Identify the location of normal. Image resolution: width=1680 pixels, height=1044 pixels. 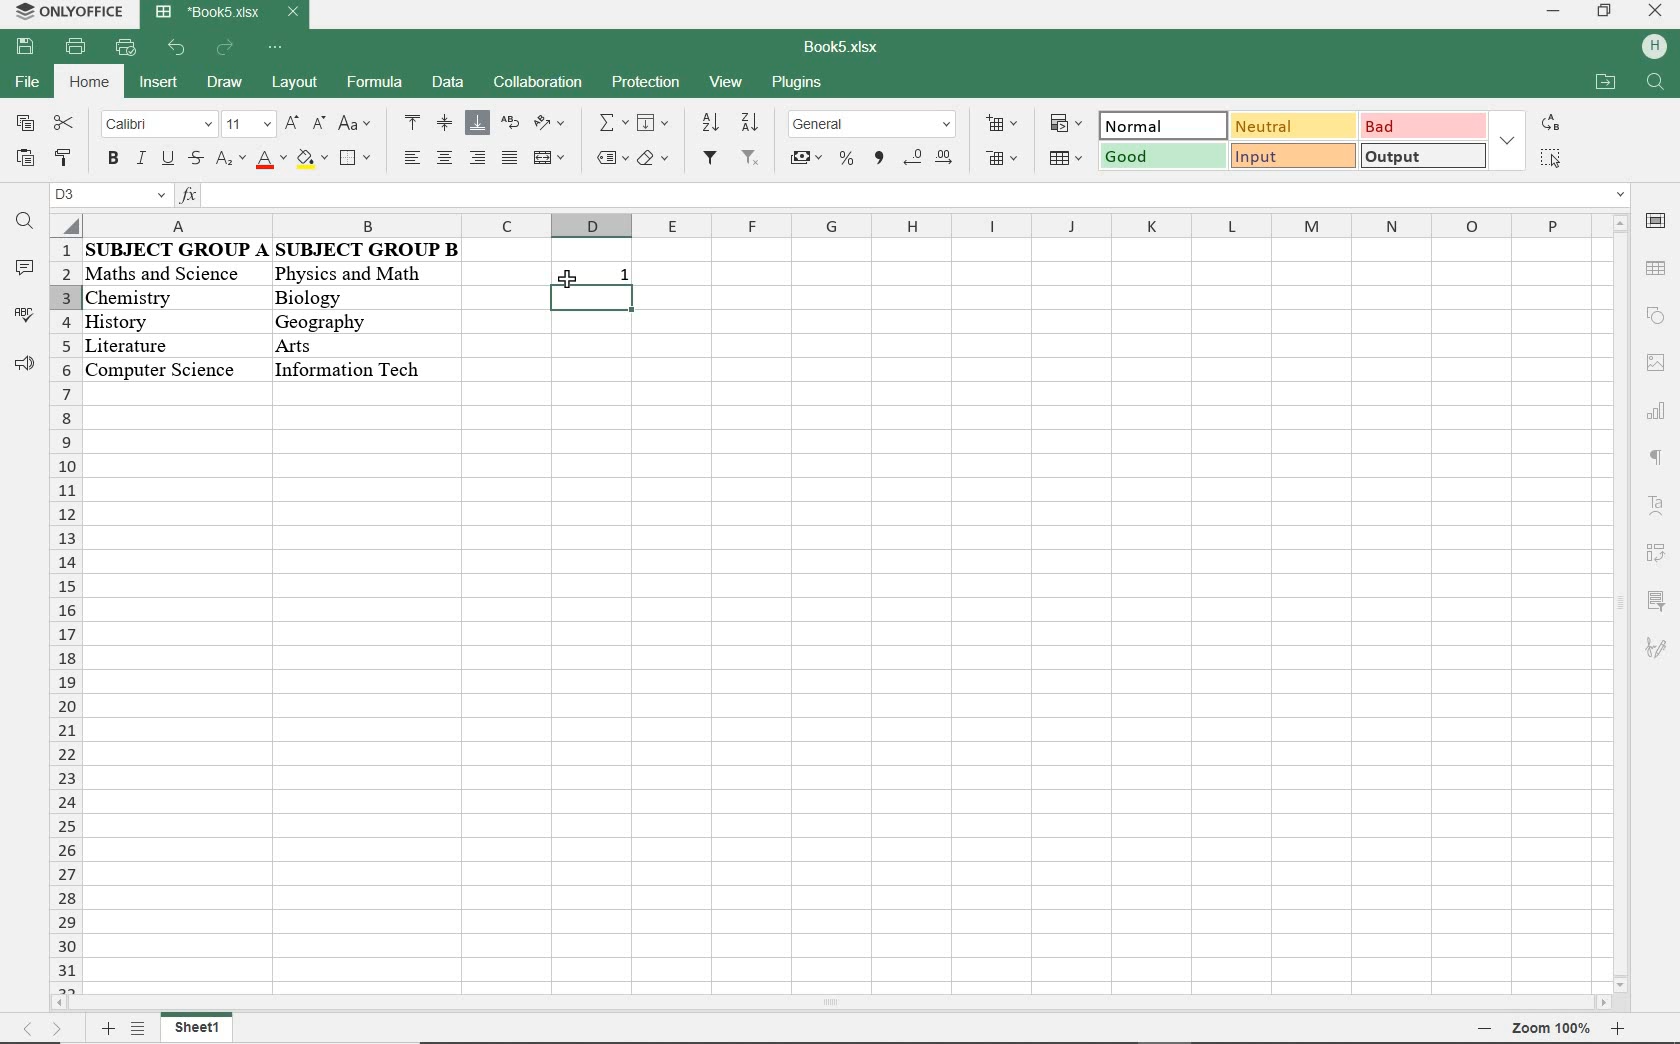
(1158, 126).